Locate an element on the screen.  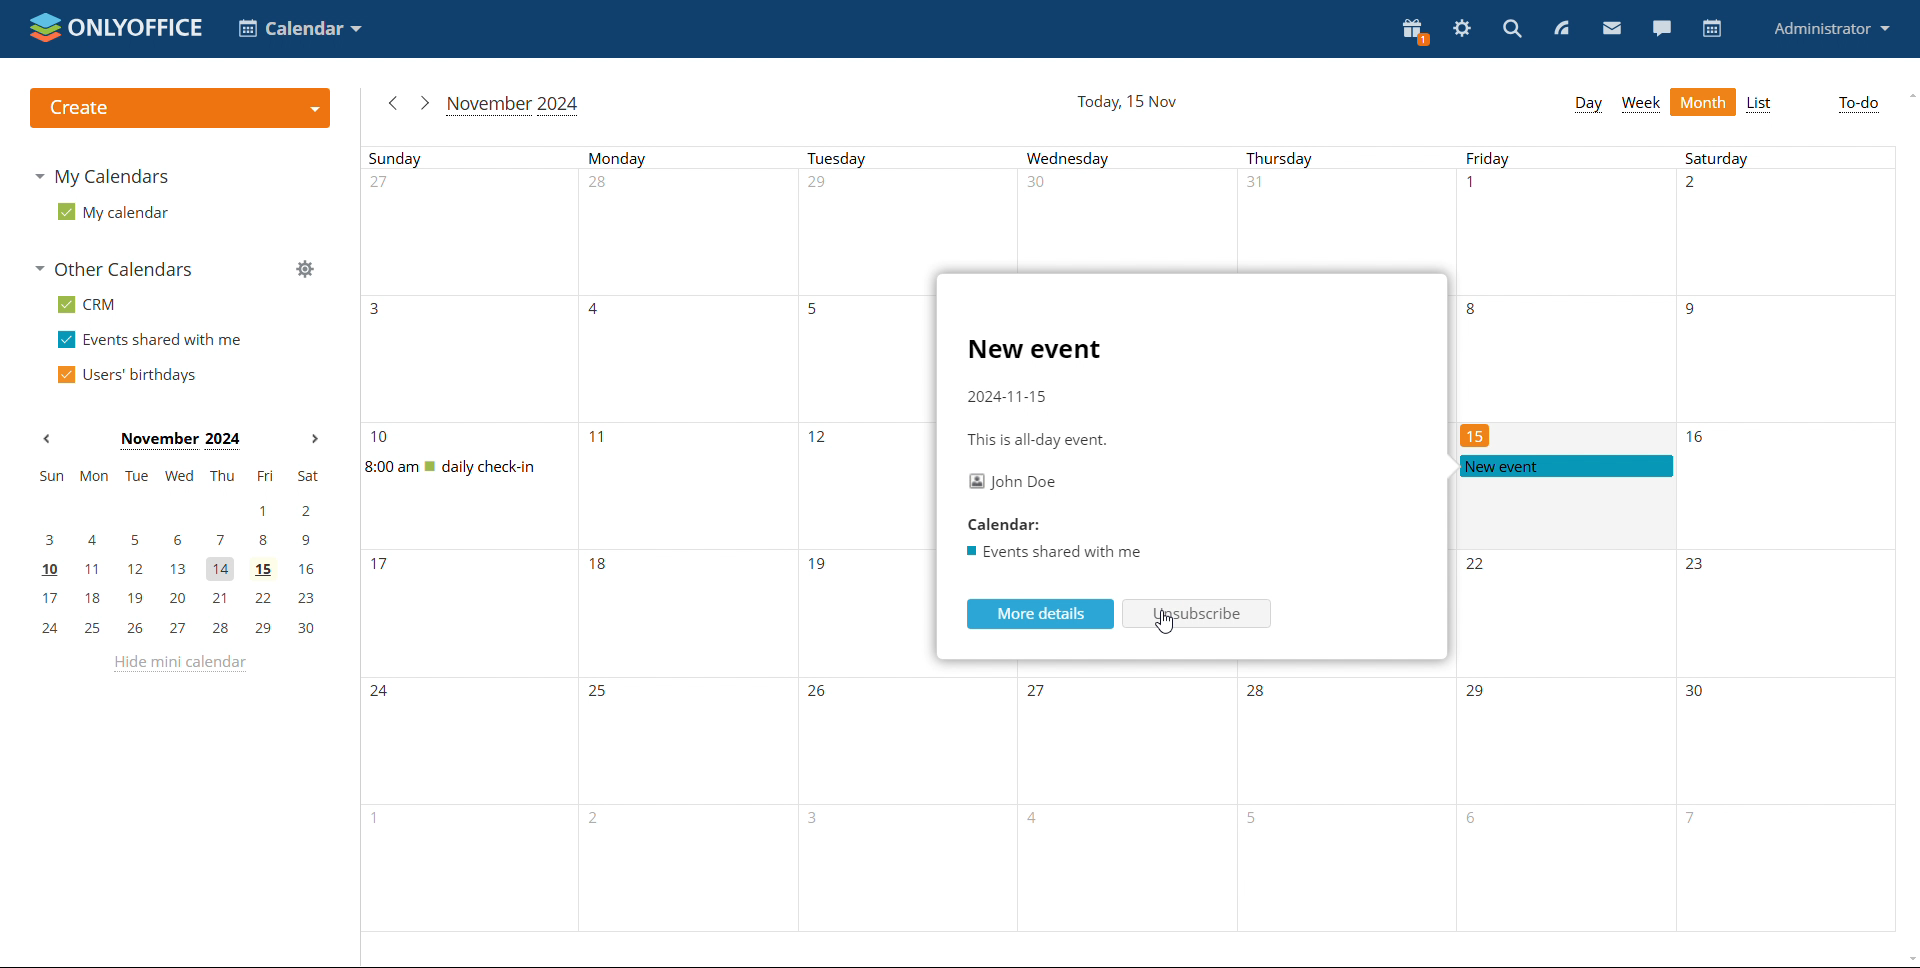
sun, mon, tue, wed, thu, fri, sat is located at coordinates (179, 478).